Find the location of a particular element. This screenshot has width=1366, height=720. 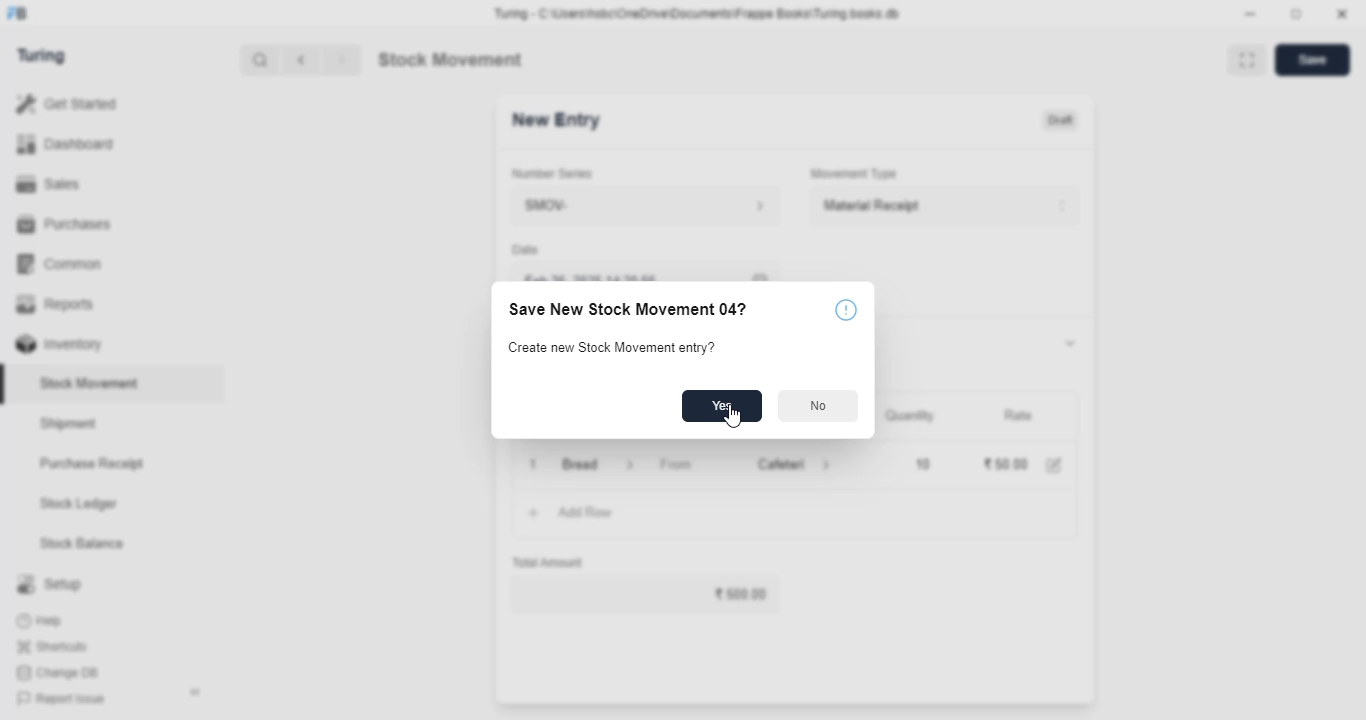

Turing - C:\Users\nsbc\OneDrive\Documents\Frappe Books\Turing books.db is located at coordinates (698, 14).